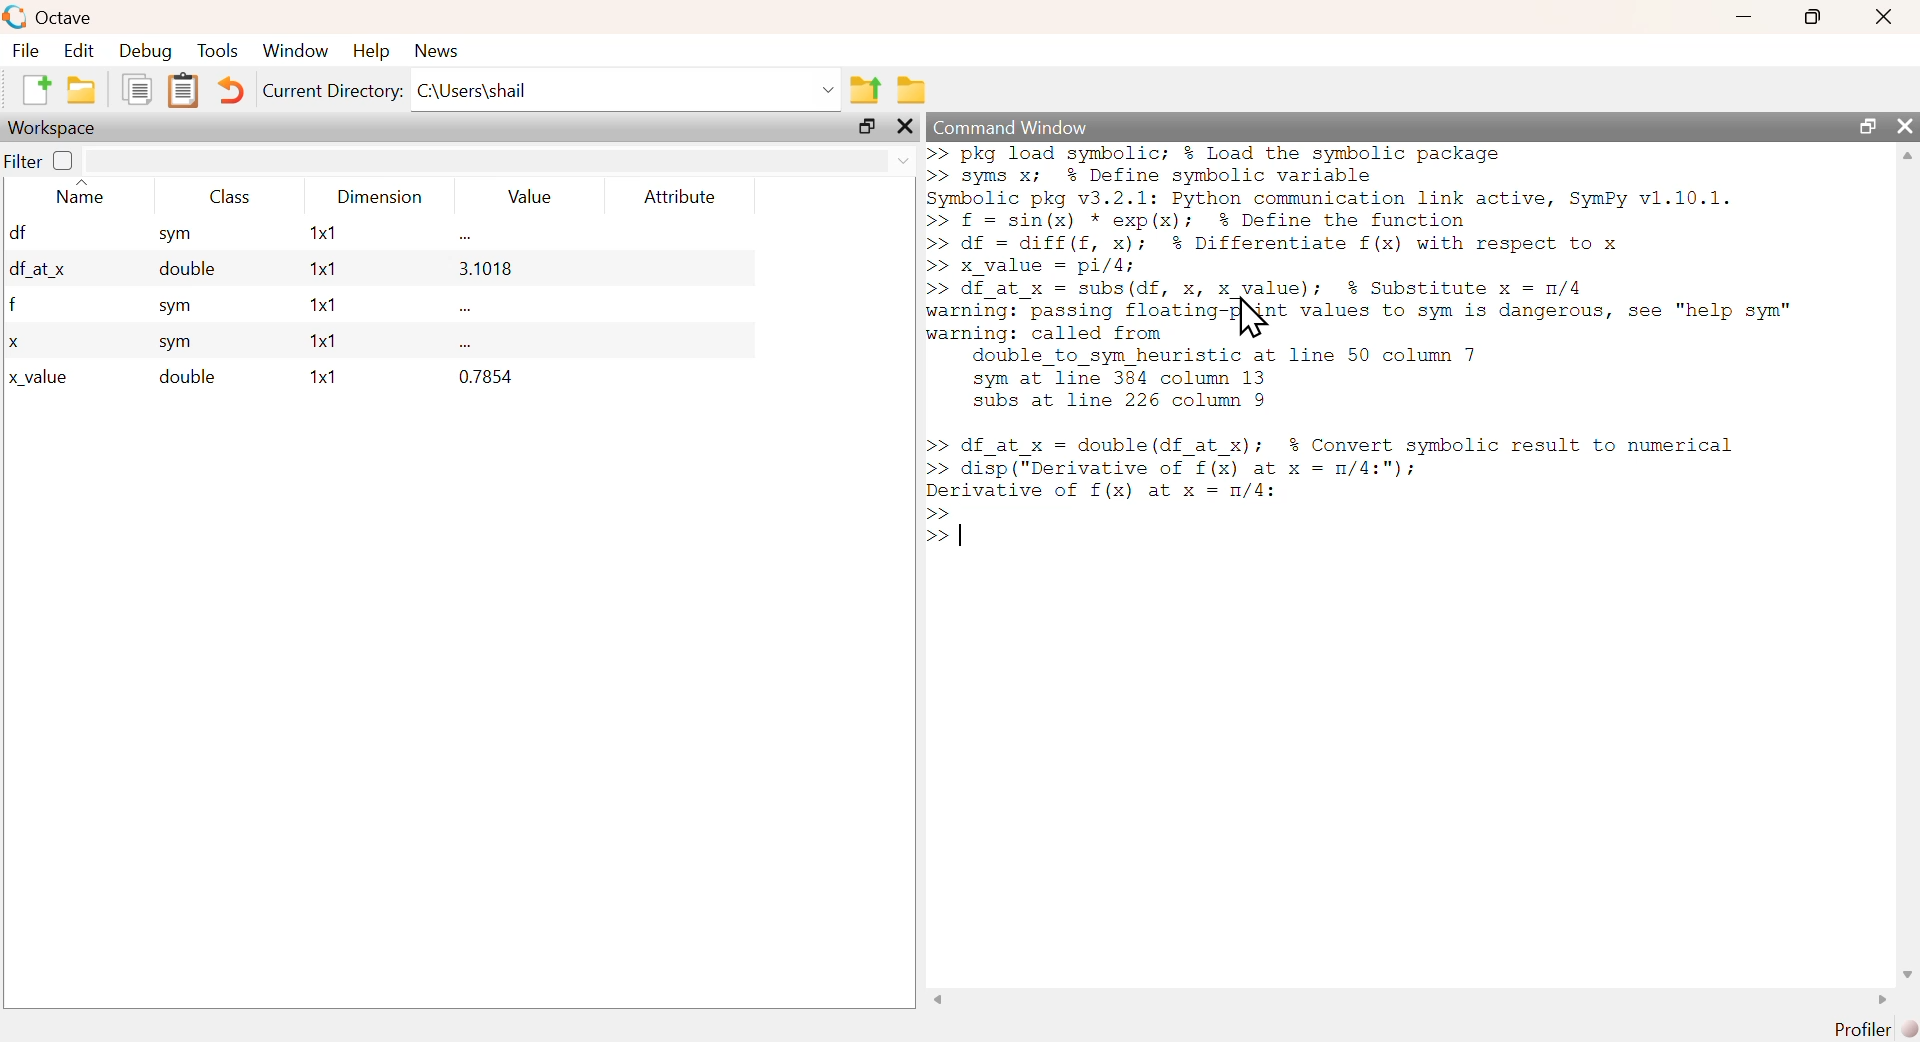 This screenshot has height=1042, width=1920. Describe the element at coordinates (486, 376) in the screenshot. I see `0.7854` at that location.